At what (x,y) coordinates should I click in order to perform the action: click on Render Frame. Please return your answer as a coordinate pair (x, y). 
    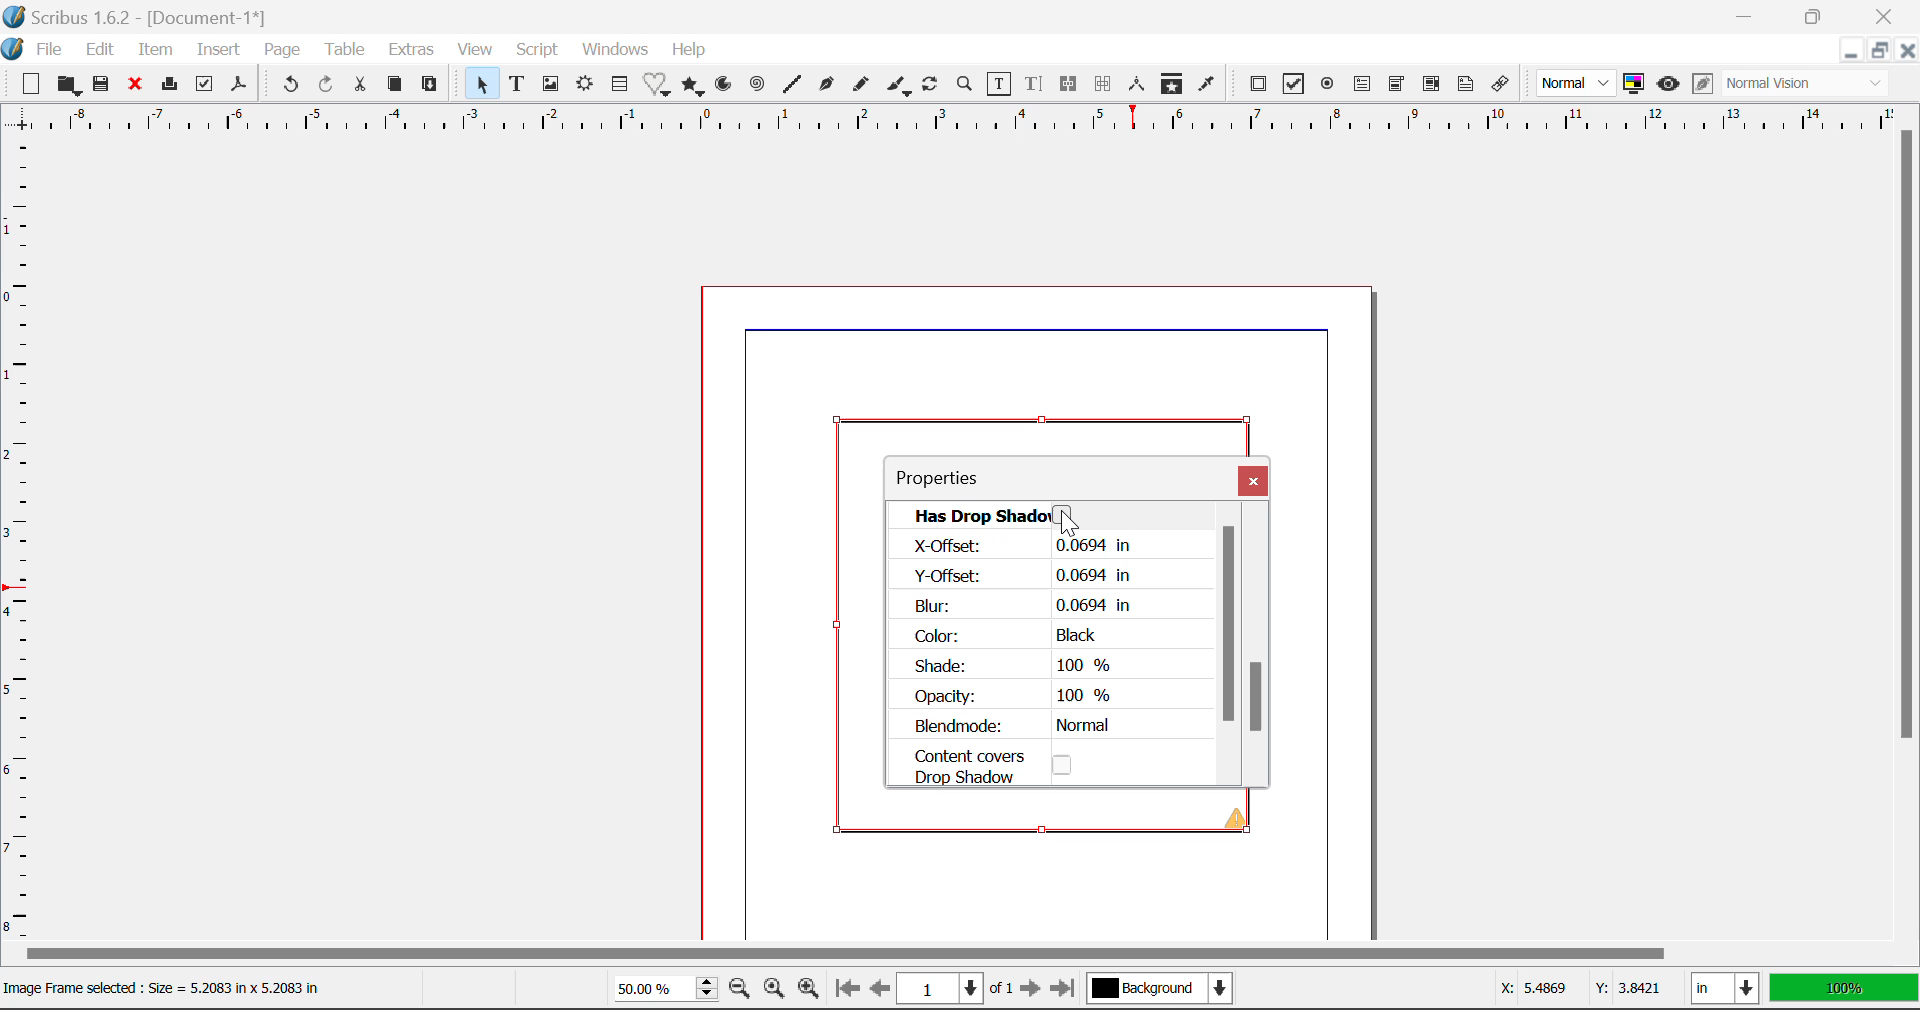
    Looking at the image, I should click on (587, 87).